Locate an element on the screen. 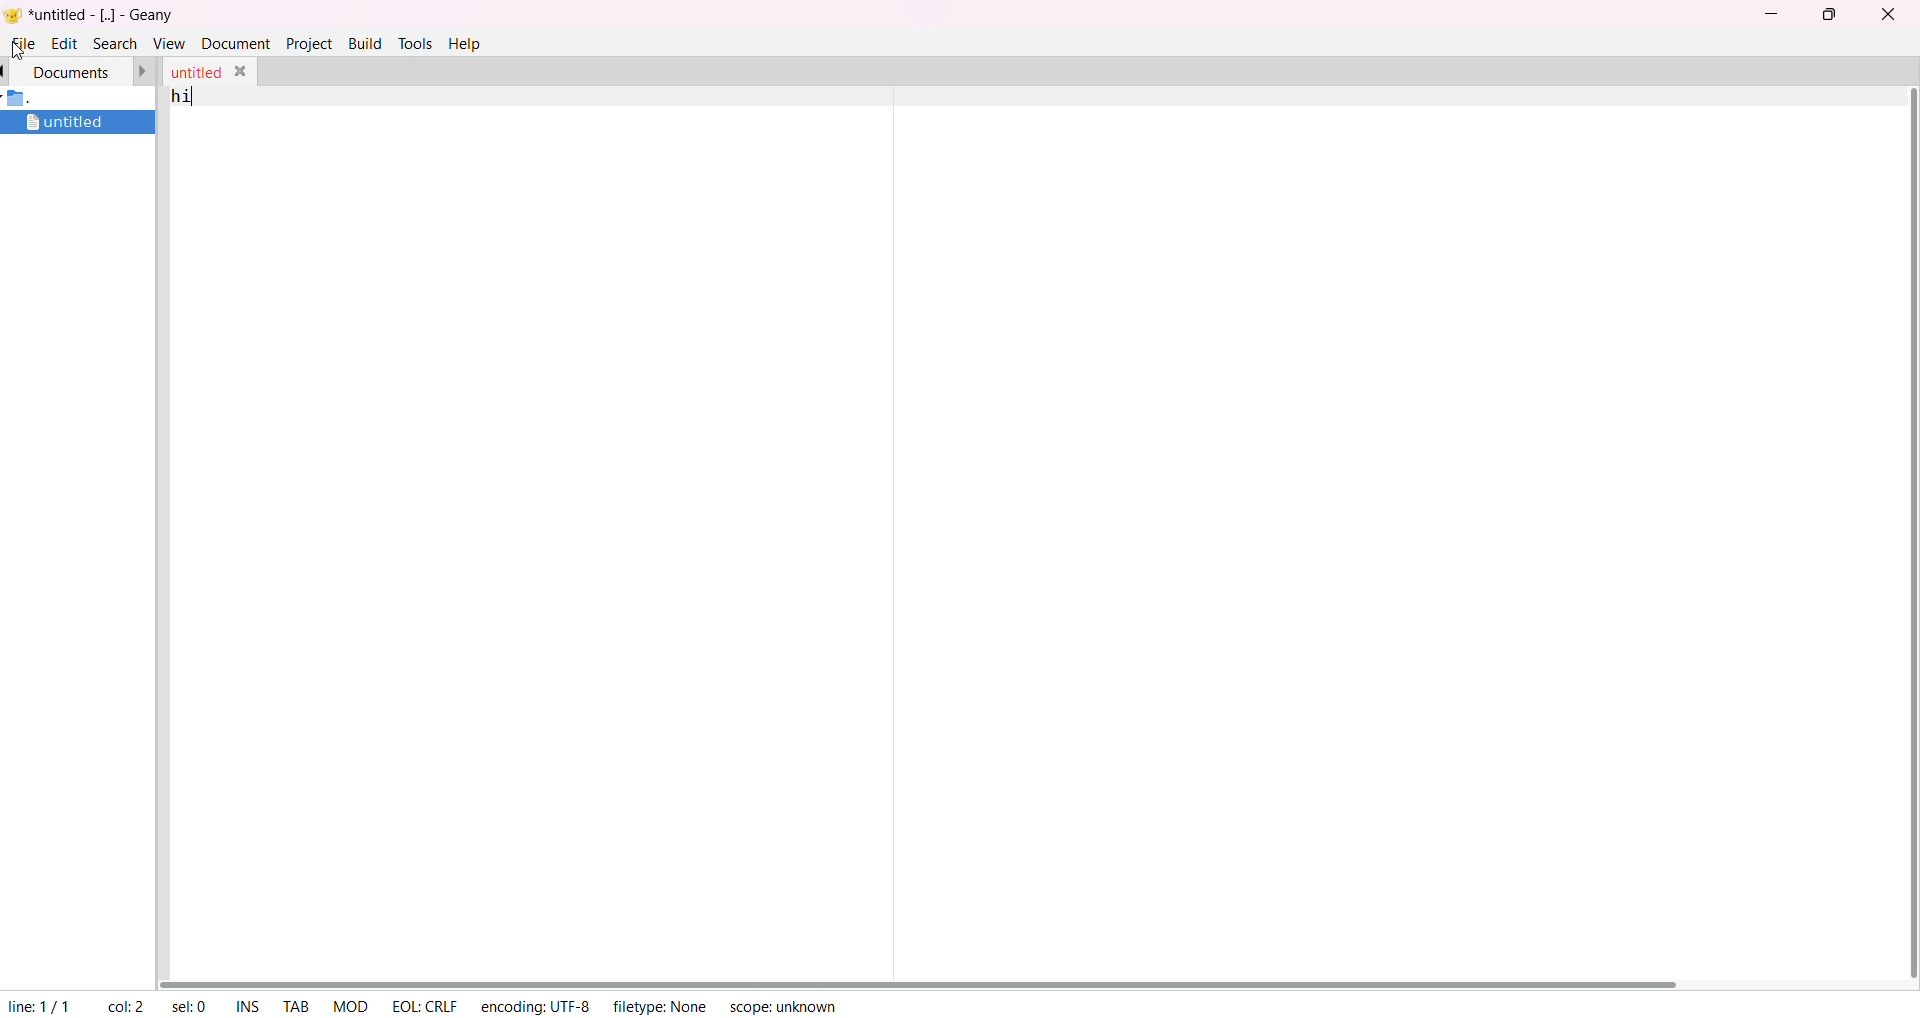 This screenshot has height=1018, width=1920. col: 2 is located at coordinates (126, 1006).